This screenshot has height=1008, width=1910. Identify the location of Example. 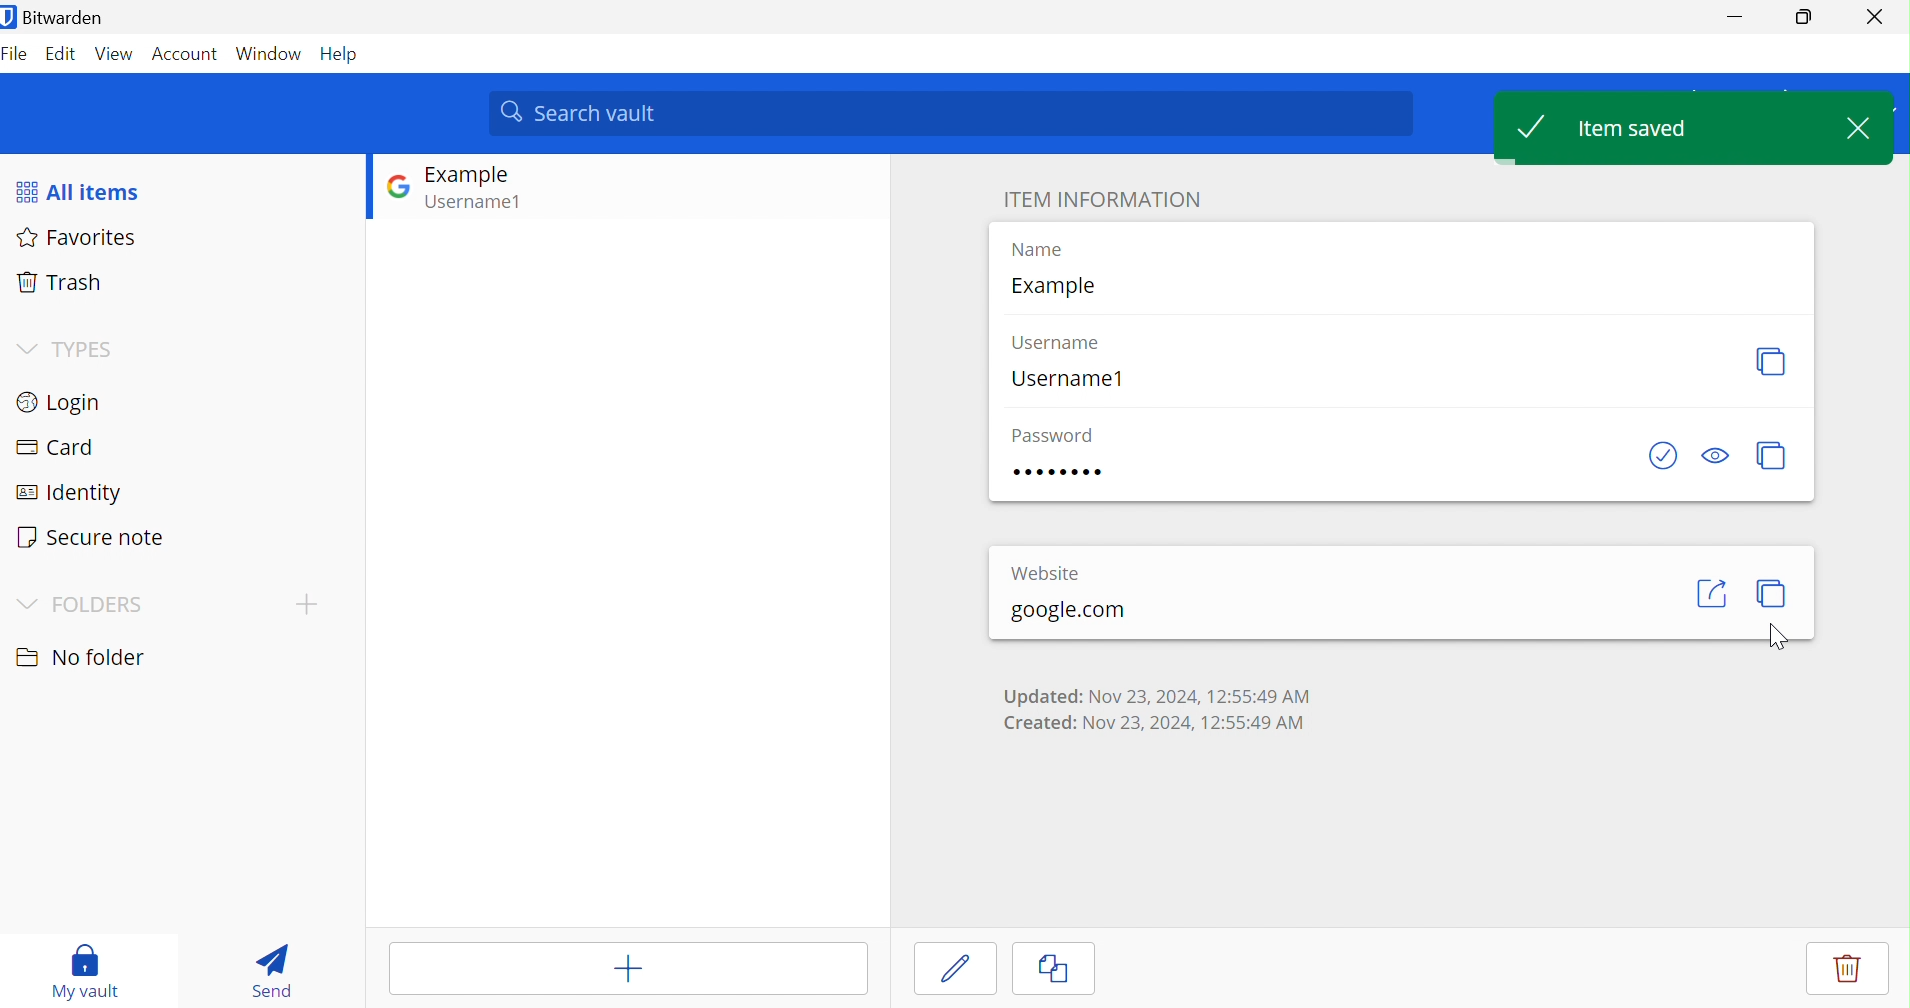
(1052, 285).